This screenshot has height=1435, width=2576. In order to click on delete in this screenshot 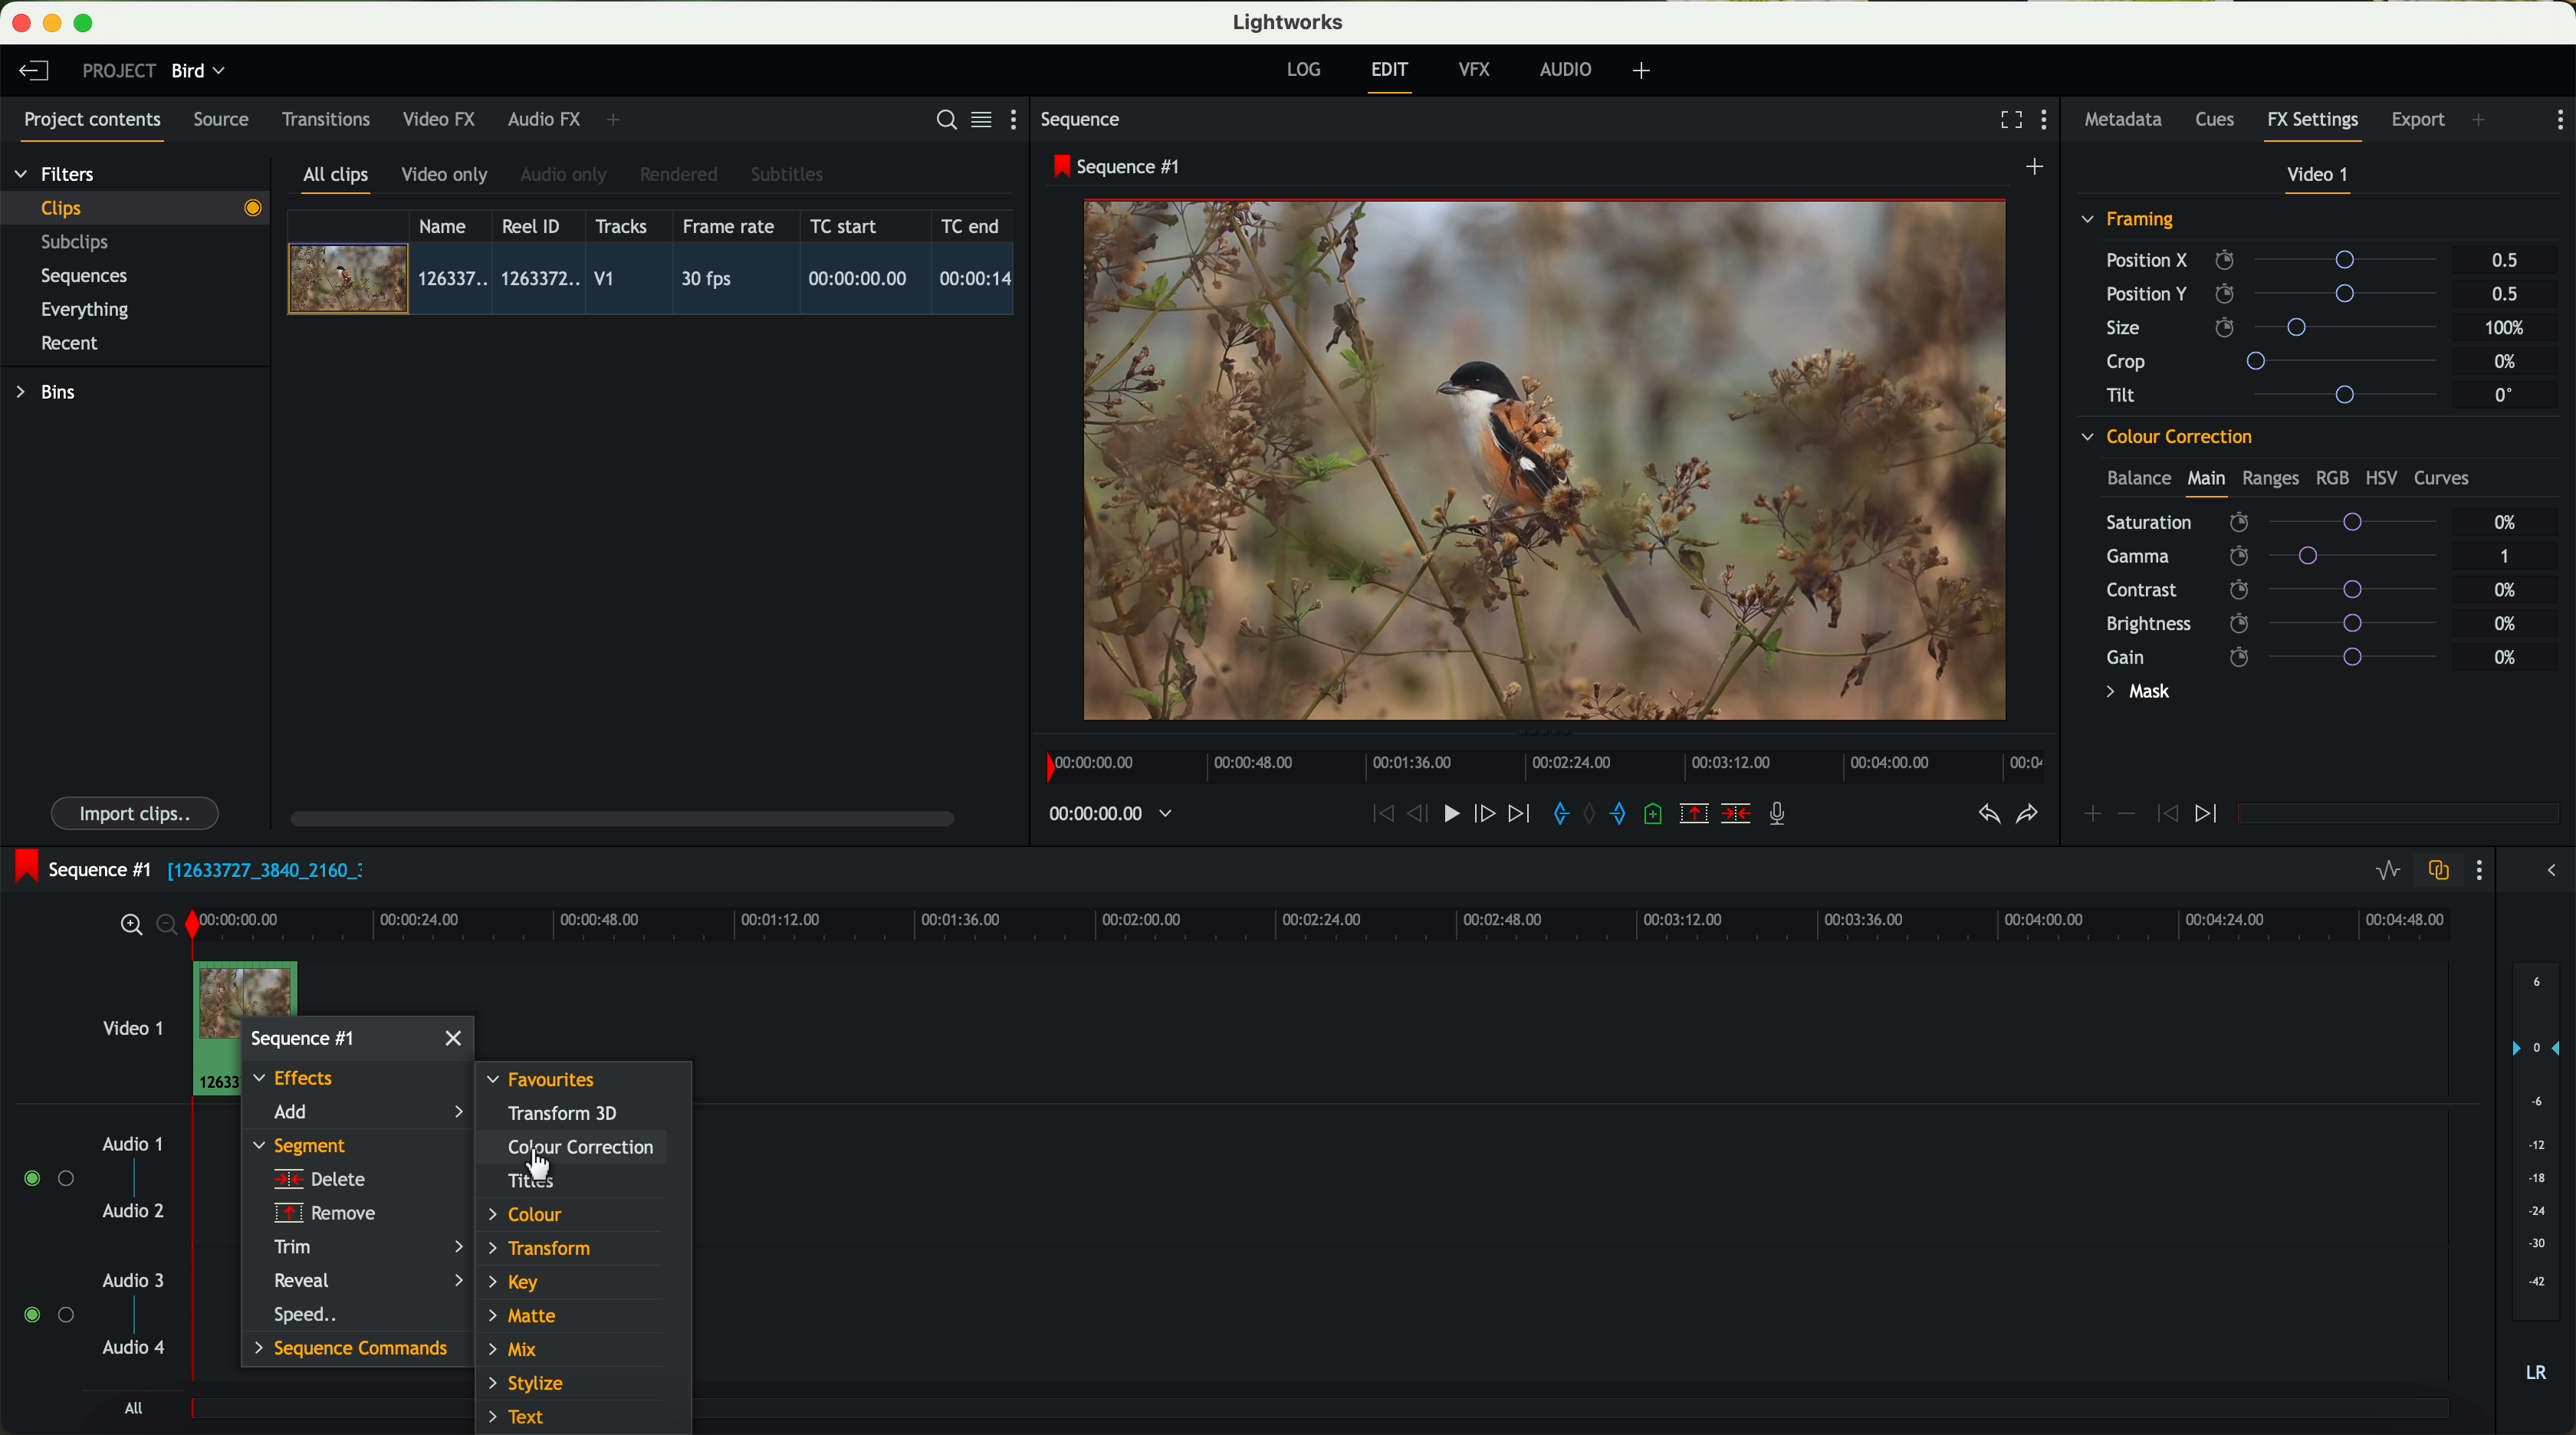, I will do `click(322, 1181)`.